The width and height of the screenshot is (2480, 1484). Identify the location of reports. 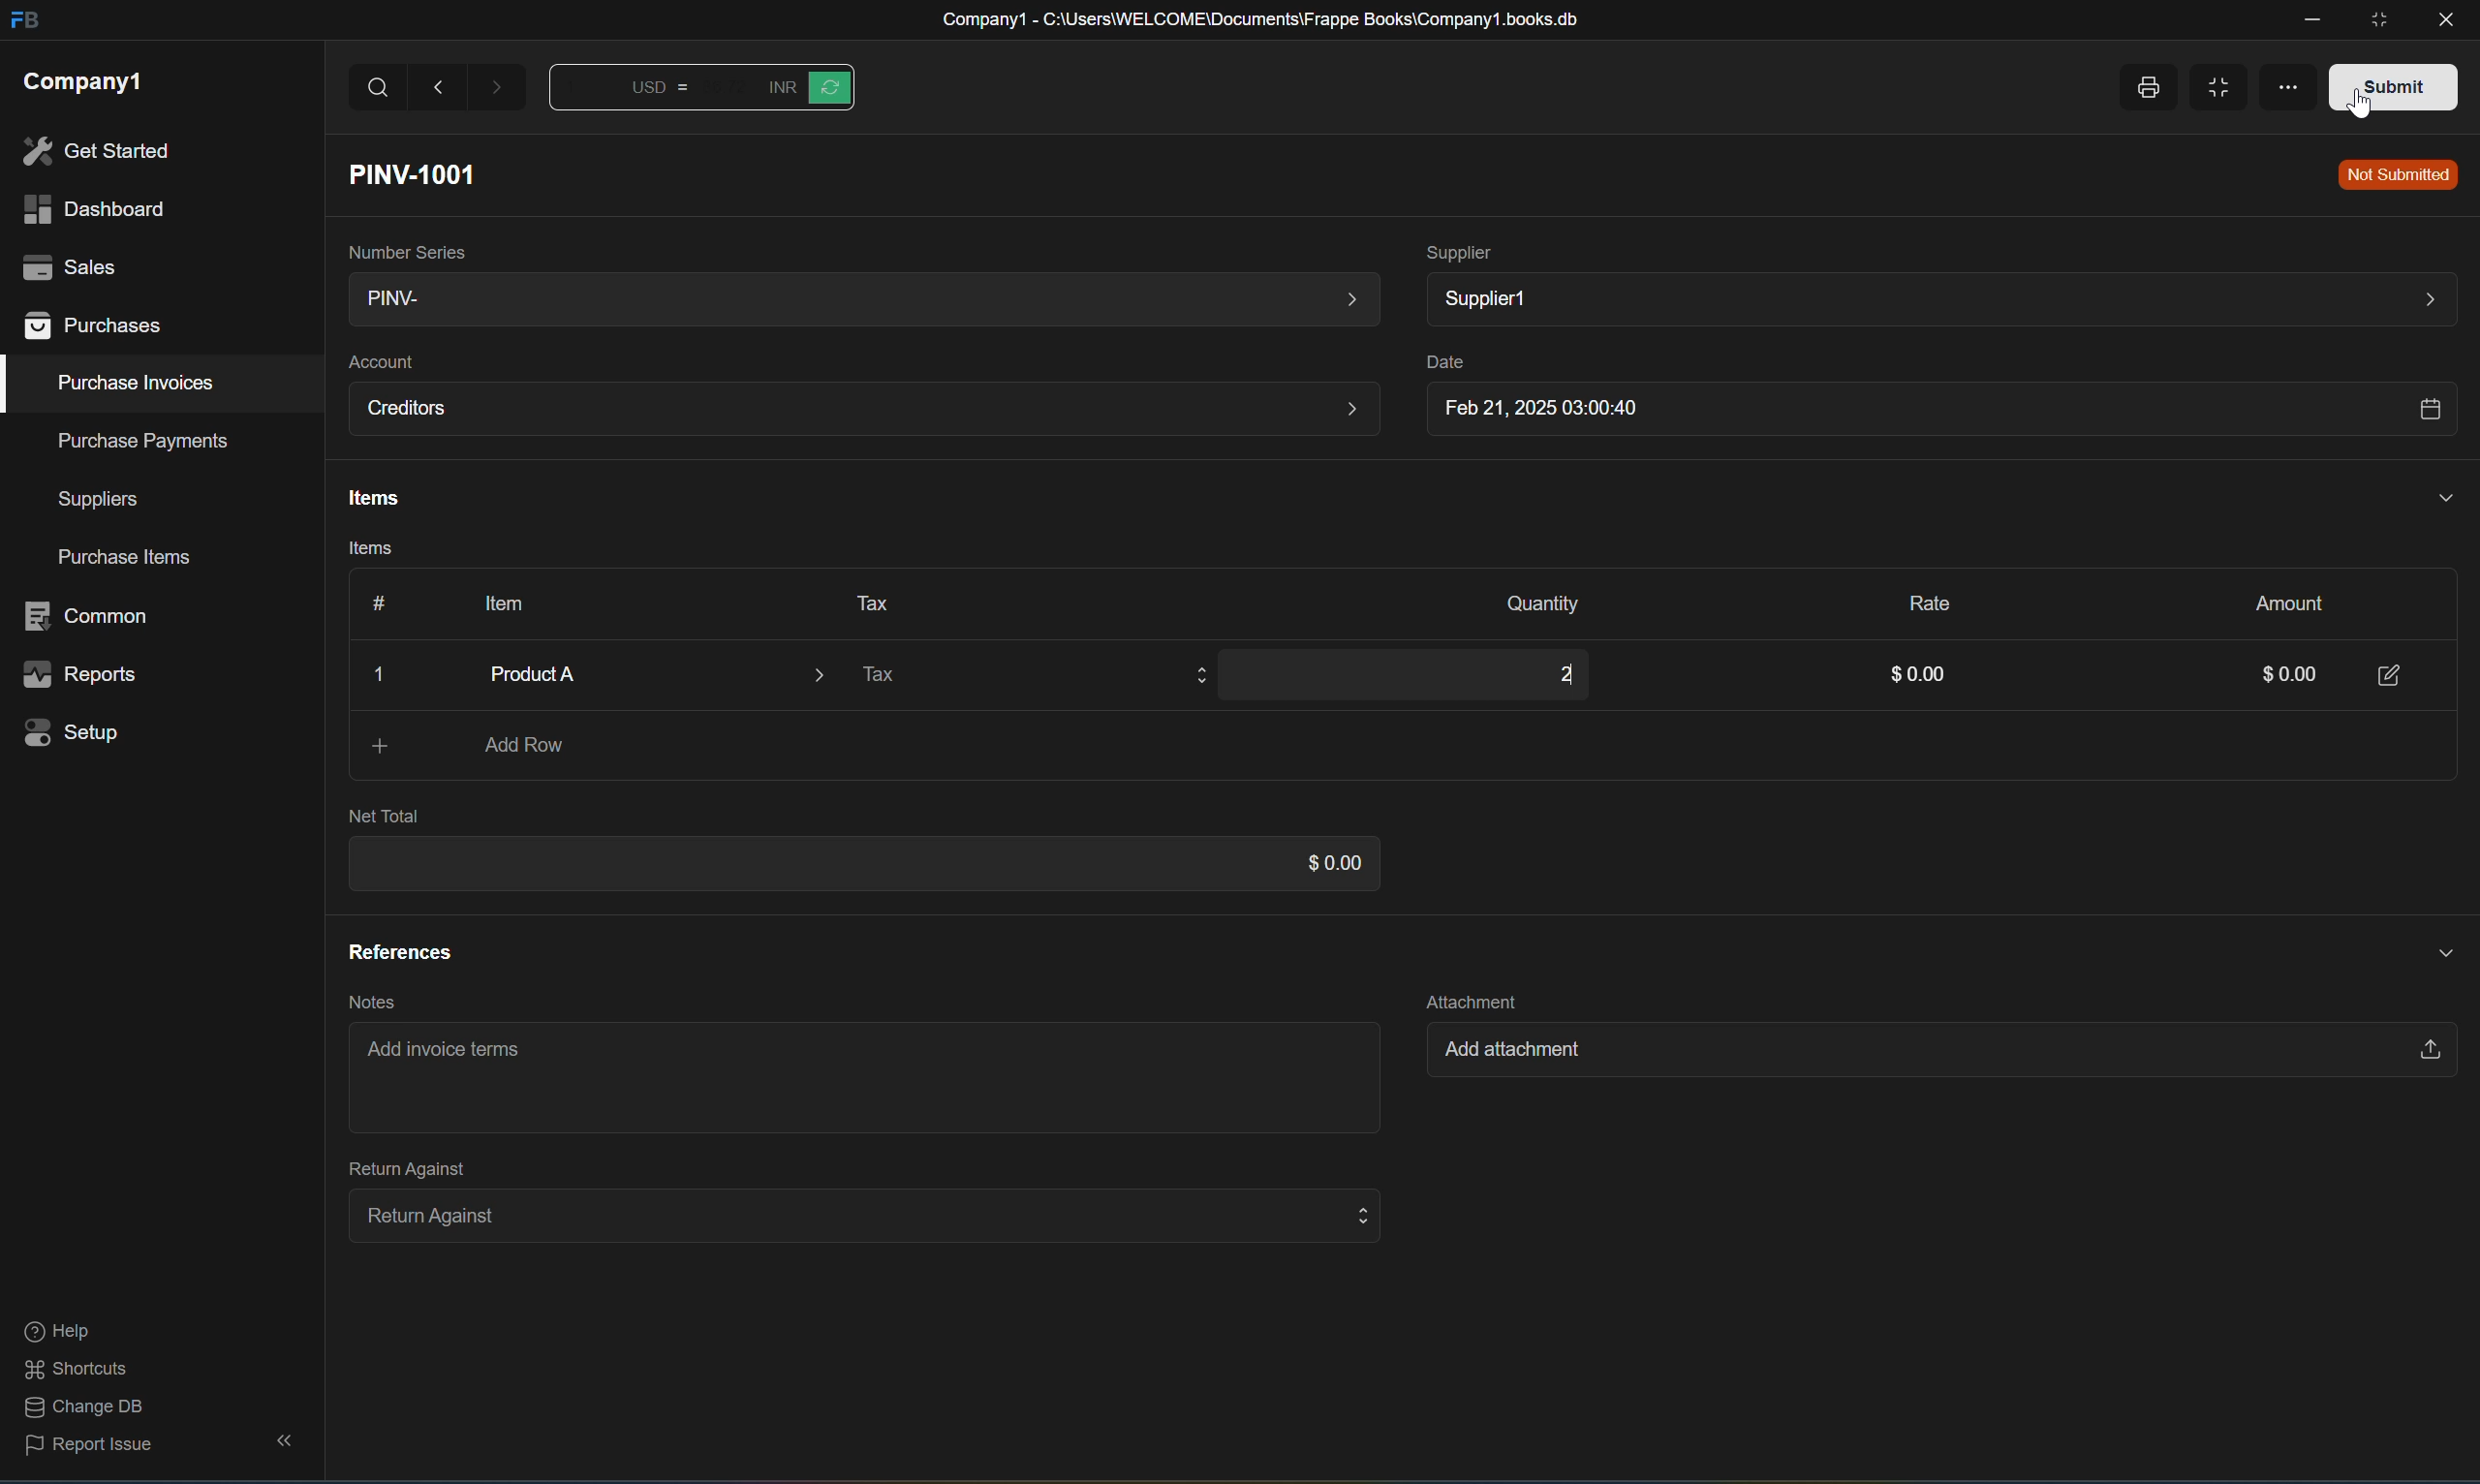
(82, 676).